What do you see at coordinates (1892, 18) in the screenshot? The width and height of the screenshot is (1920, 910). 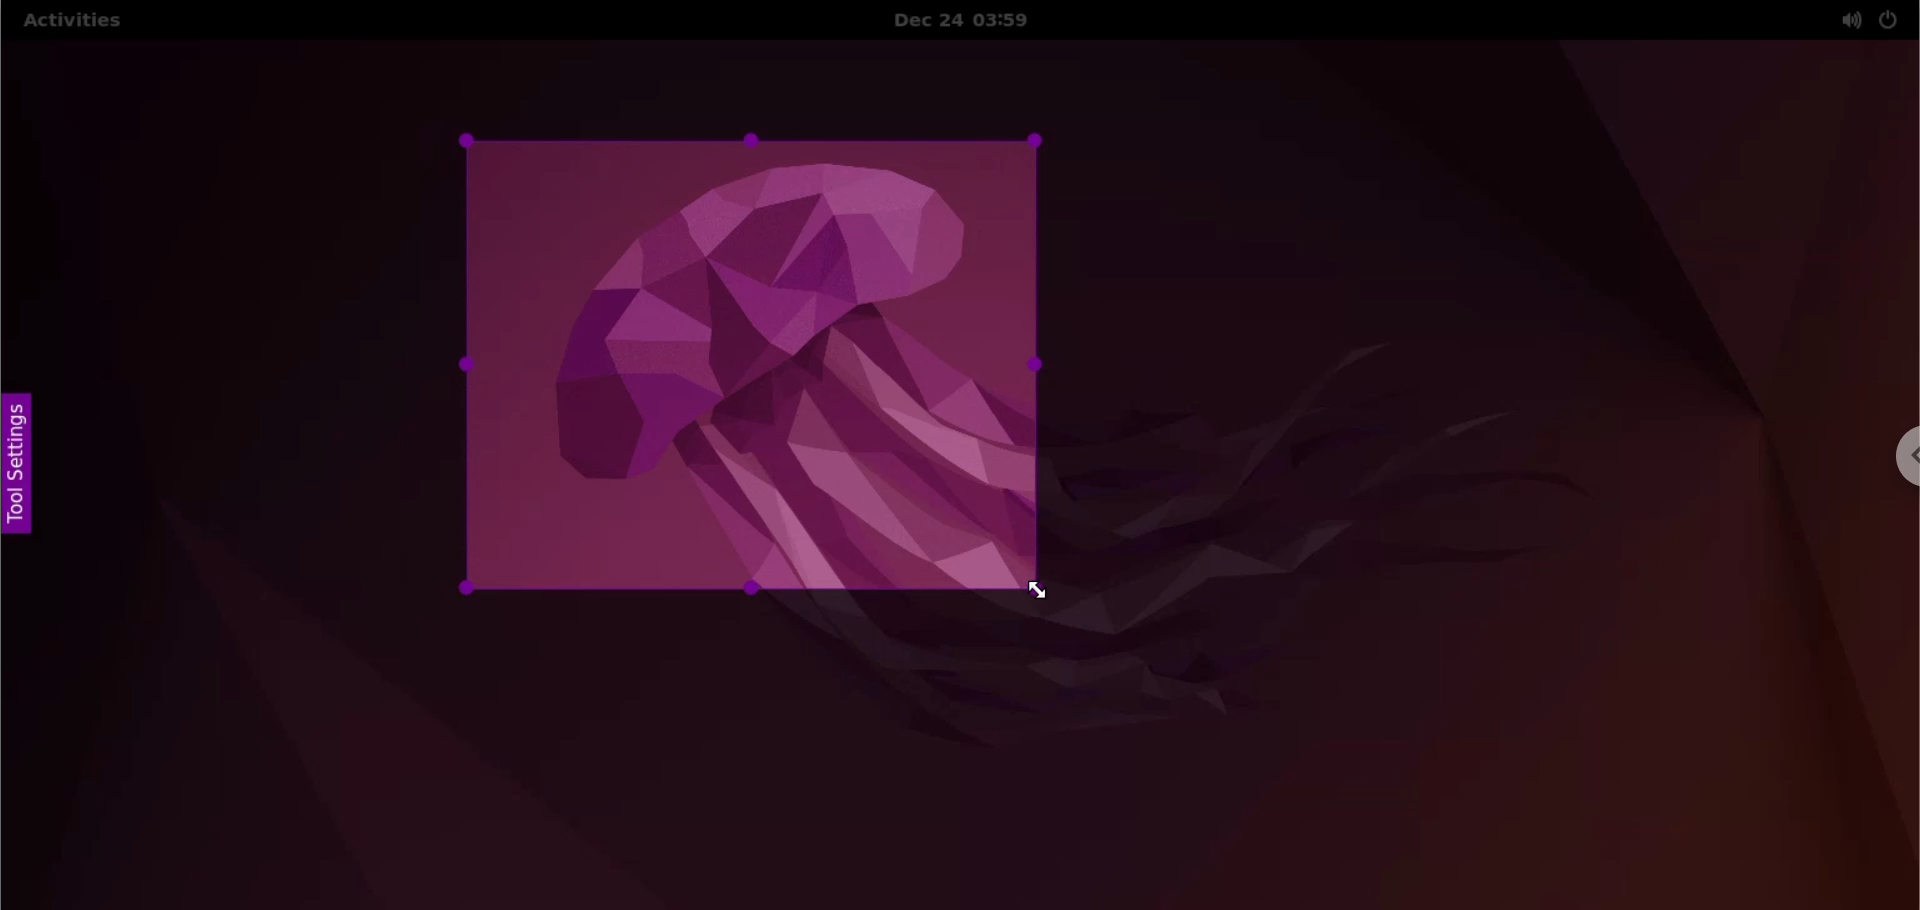 I see `power options ` at bounding box center [1892, 18].